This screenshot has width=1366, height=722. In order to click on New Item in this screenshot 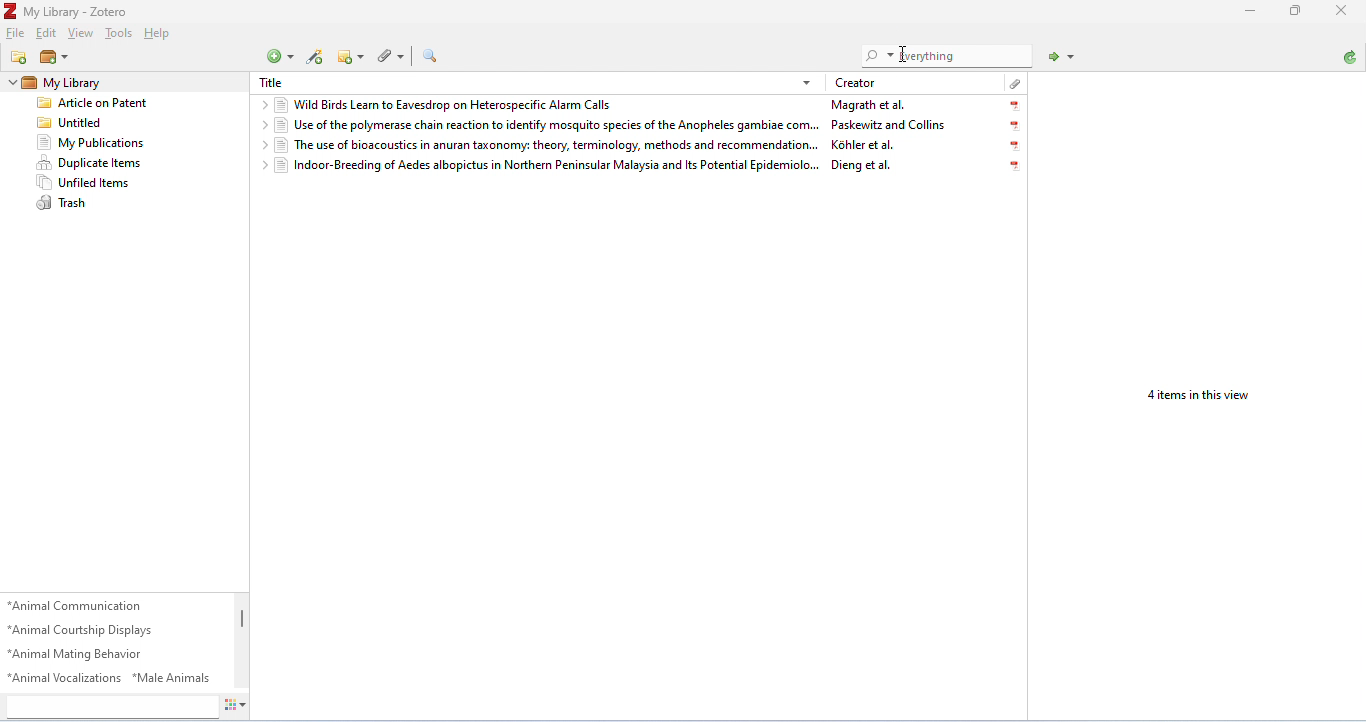, I will do `click(280, 56)`.